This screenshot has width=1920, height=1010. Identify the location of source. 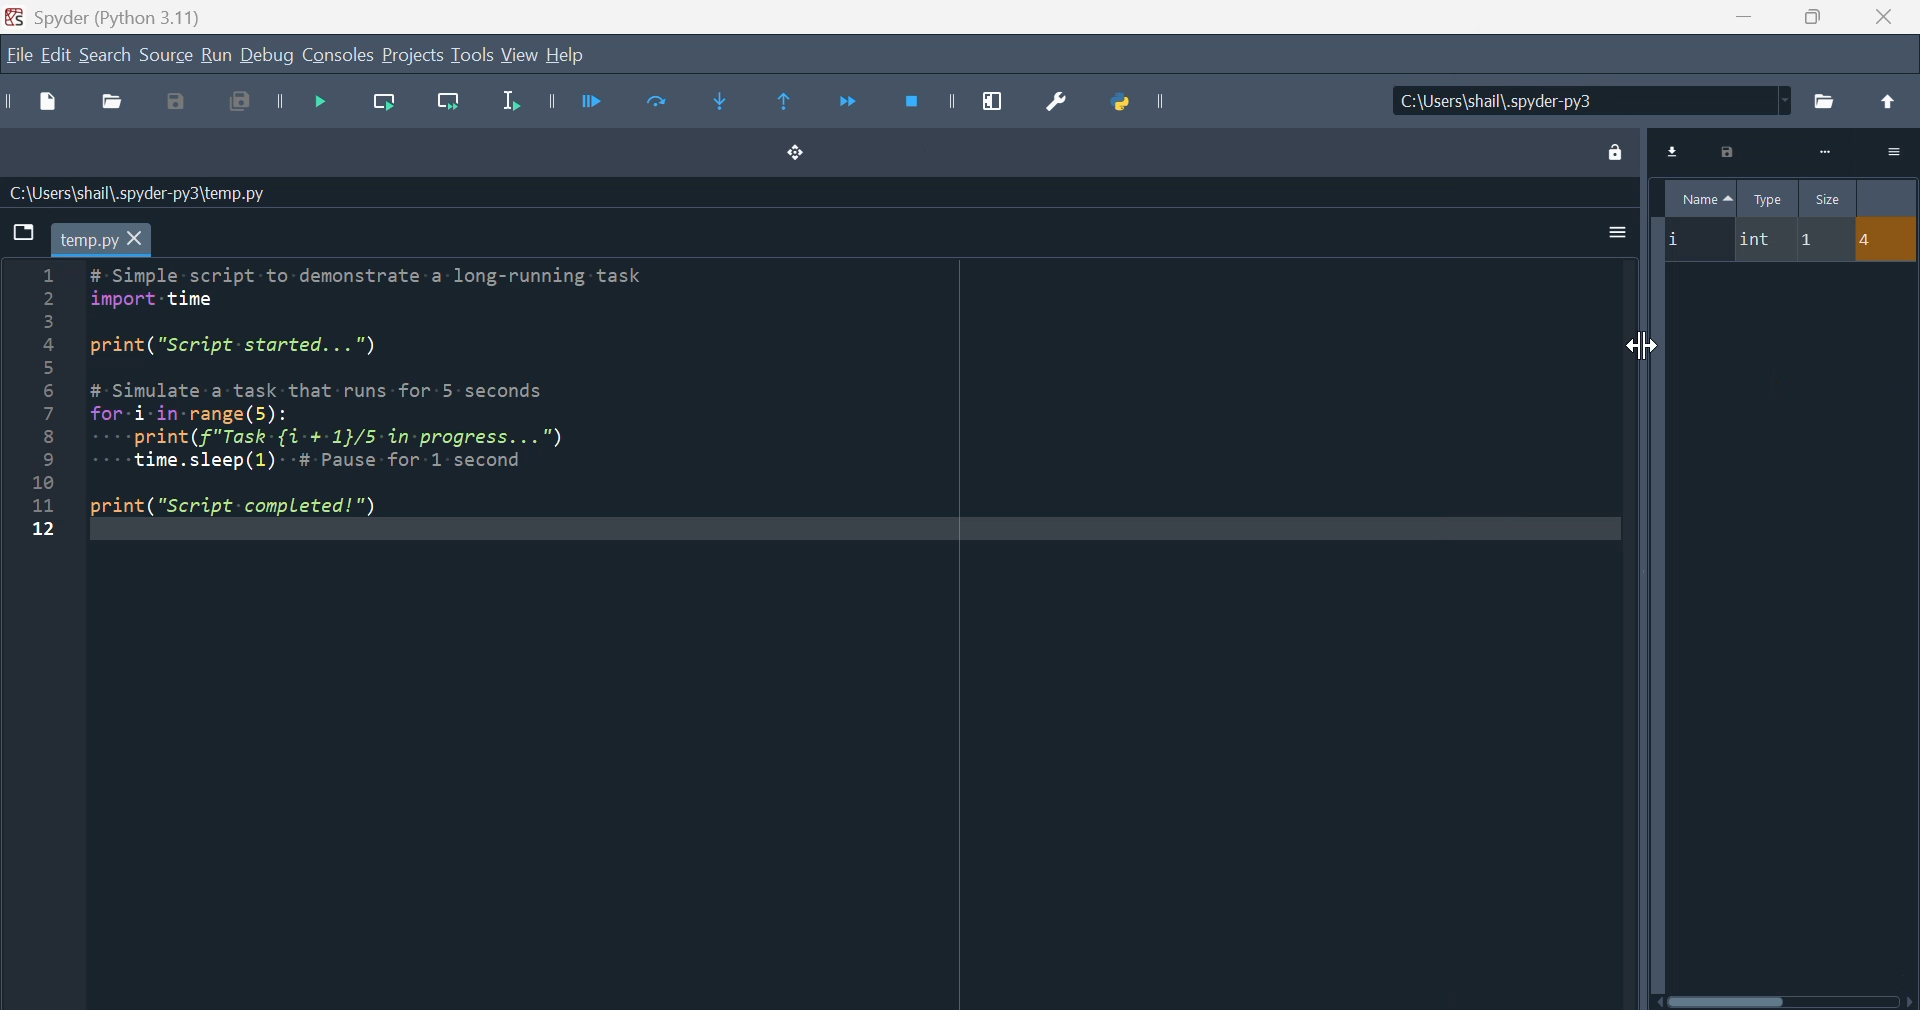
(166, 57).